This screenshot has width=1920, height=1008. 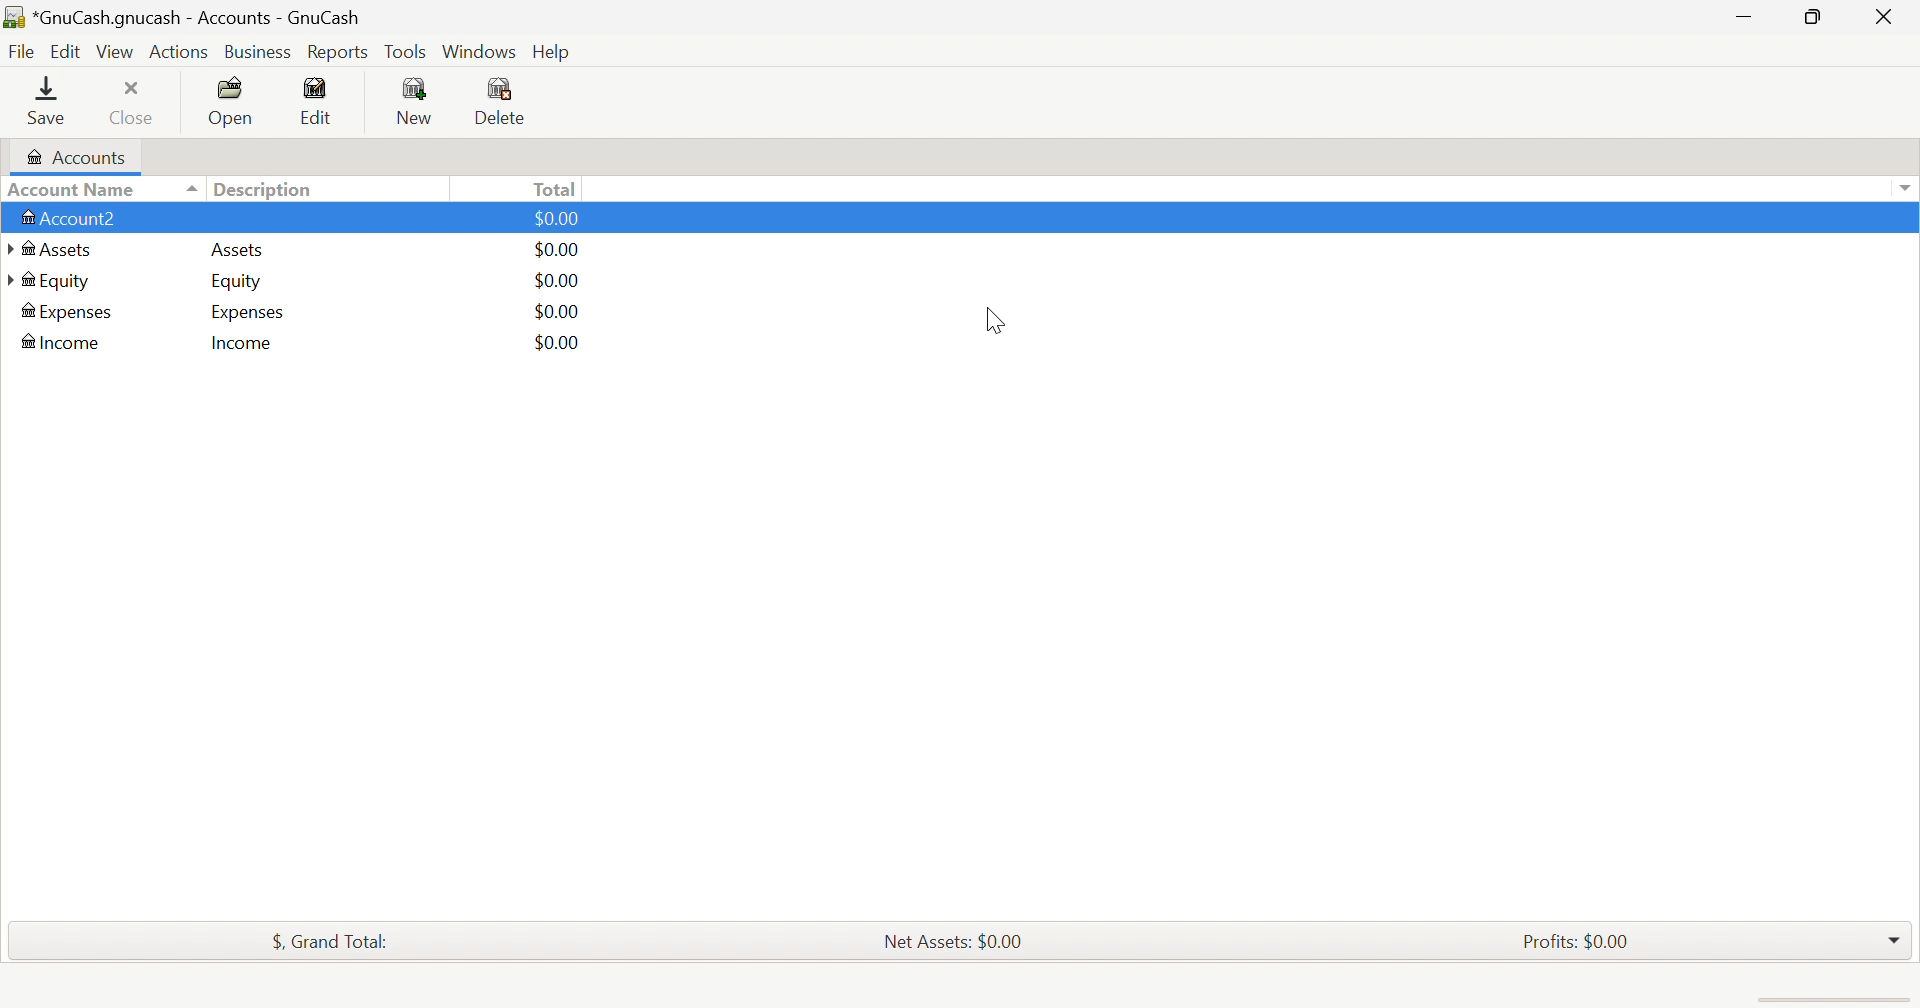 What do you see at coordinates (233, 251) in the screenshot?
I see `Assets` at bounding box center [233, 251].